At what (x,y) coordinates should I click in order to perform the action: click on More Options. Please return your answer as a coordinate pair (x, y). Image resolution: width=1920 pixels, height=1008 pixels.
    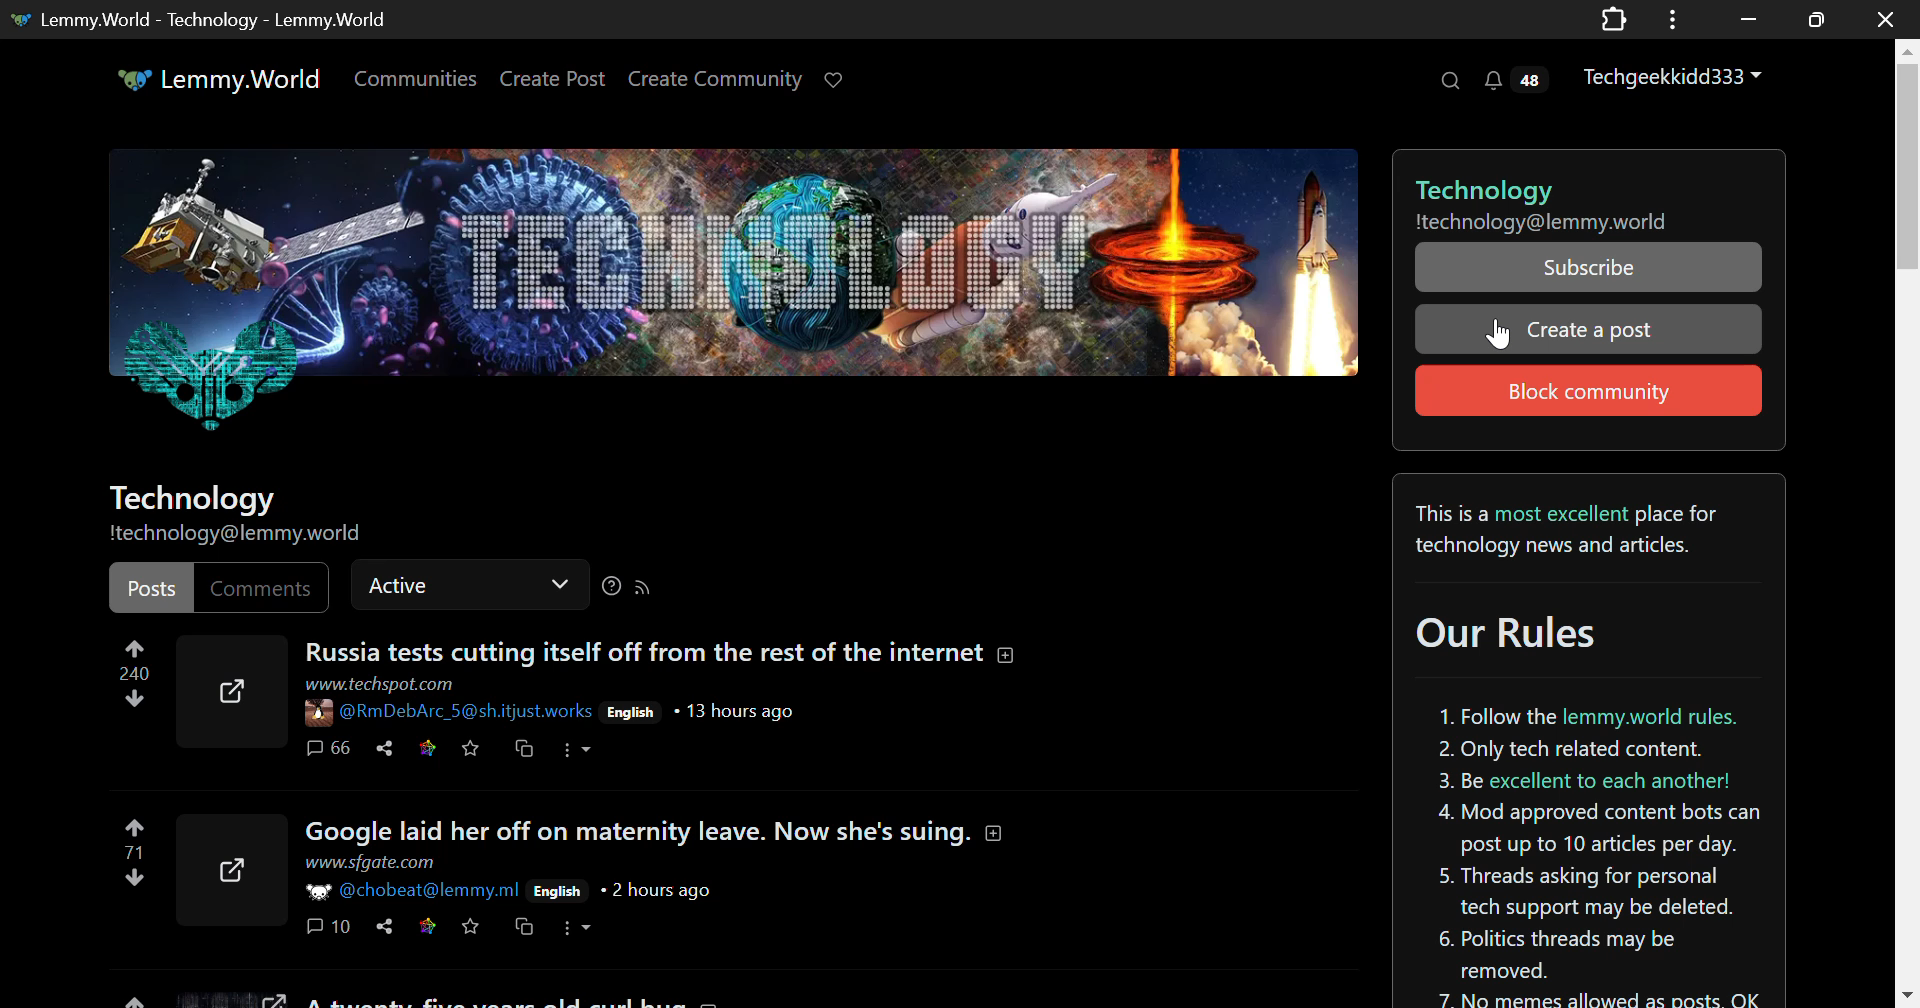
    Looking at the image, I should click on (577, 929).